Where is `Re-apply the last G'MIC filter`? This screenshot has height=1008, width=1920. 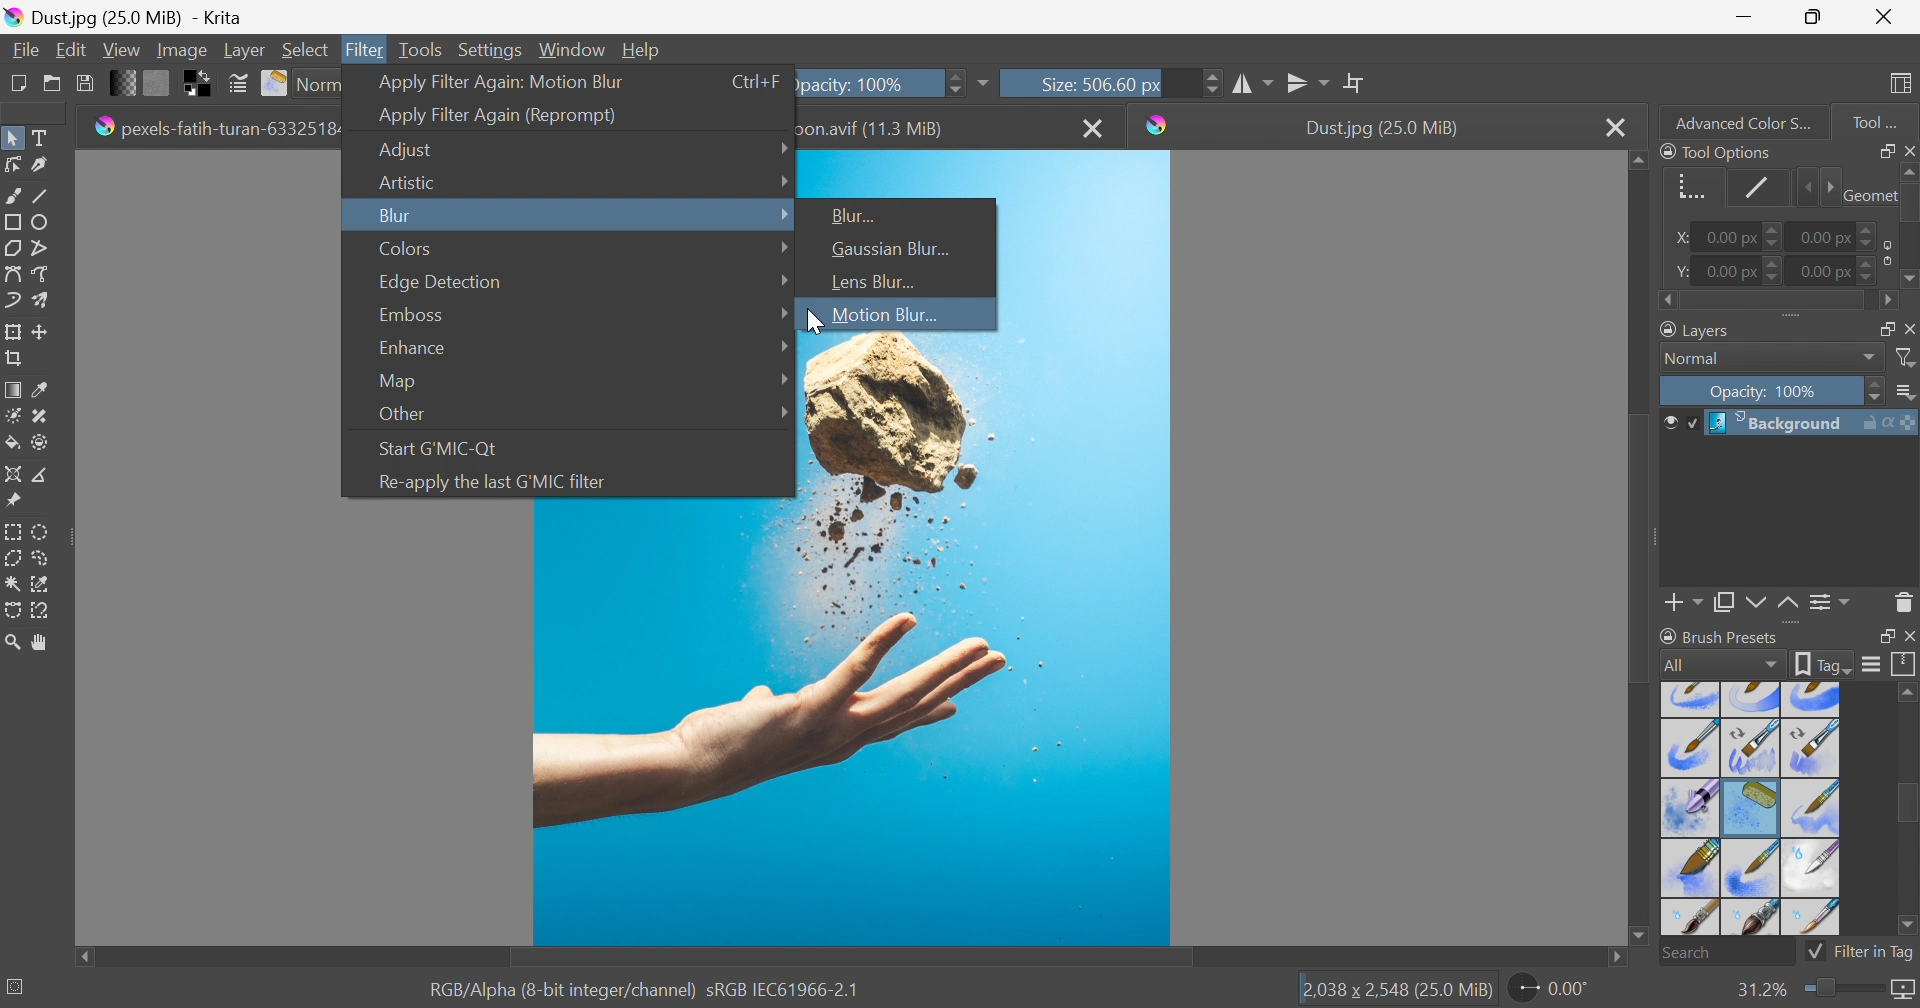 Re-apply the last G'MIC filter is located at coordinates (492, 482).